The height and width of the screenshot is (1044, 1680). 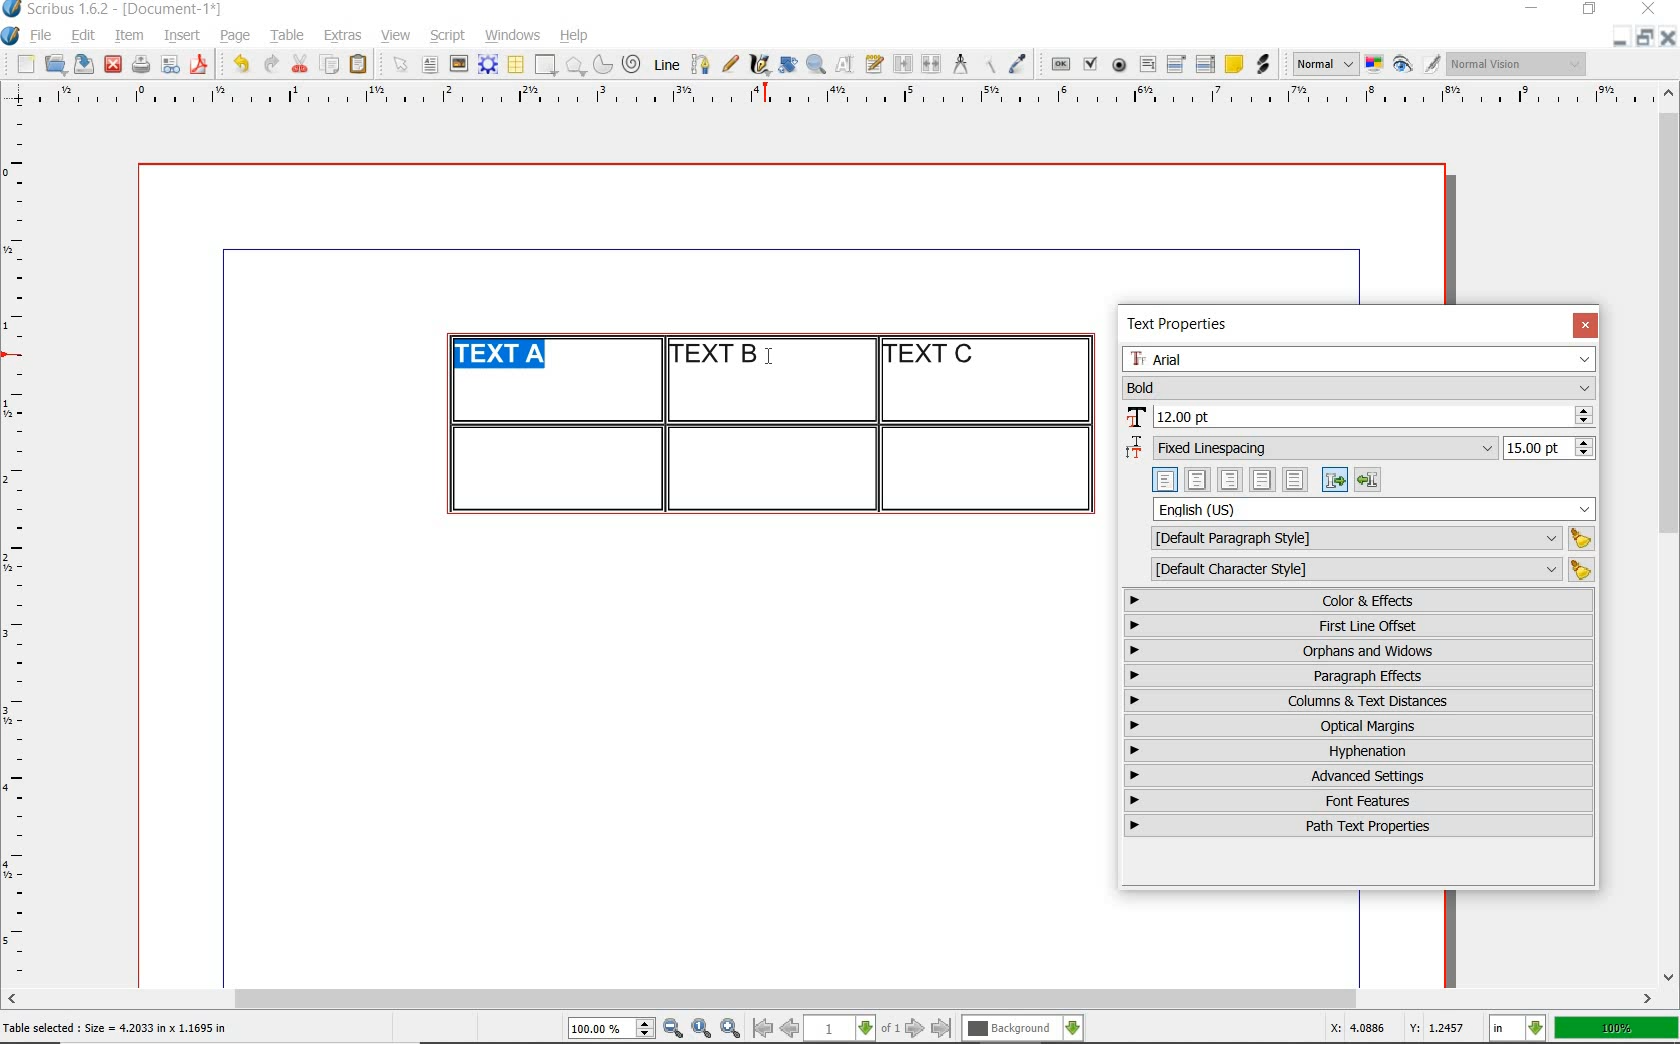 I want to click on columns & text distances, so click(x=1363, y=701).